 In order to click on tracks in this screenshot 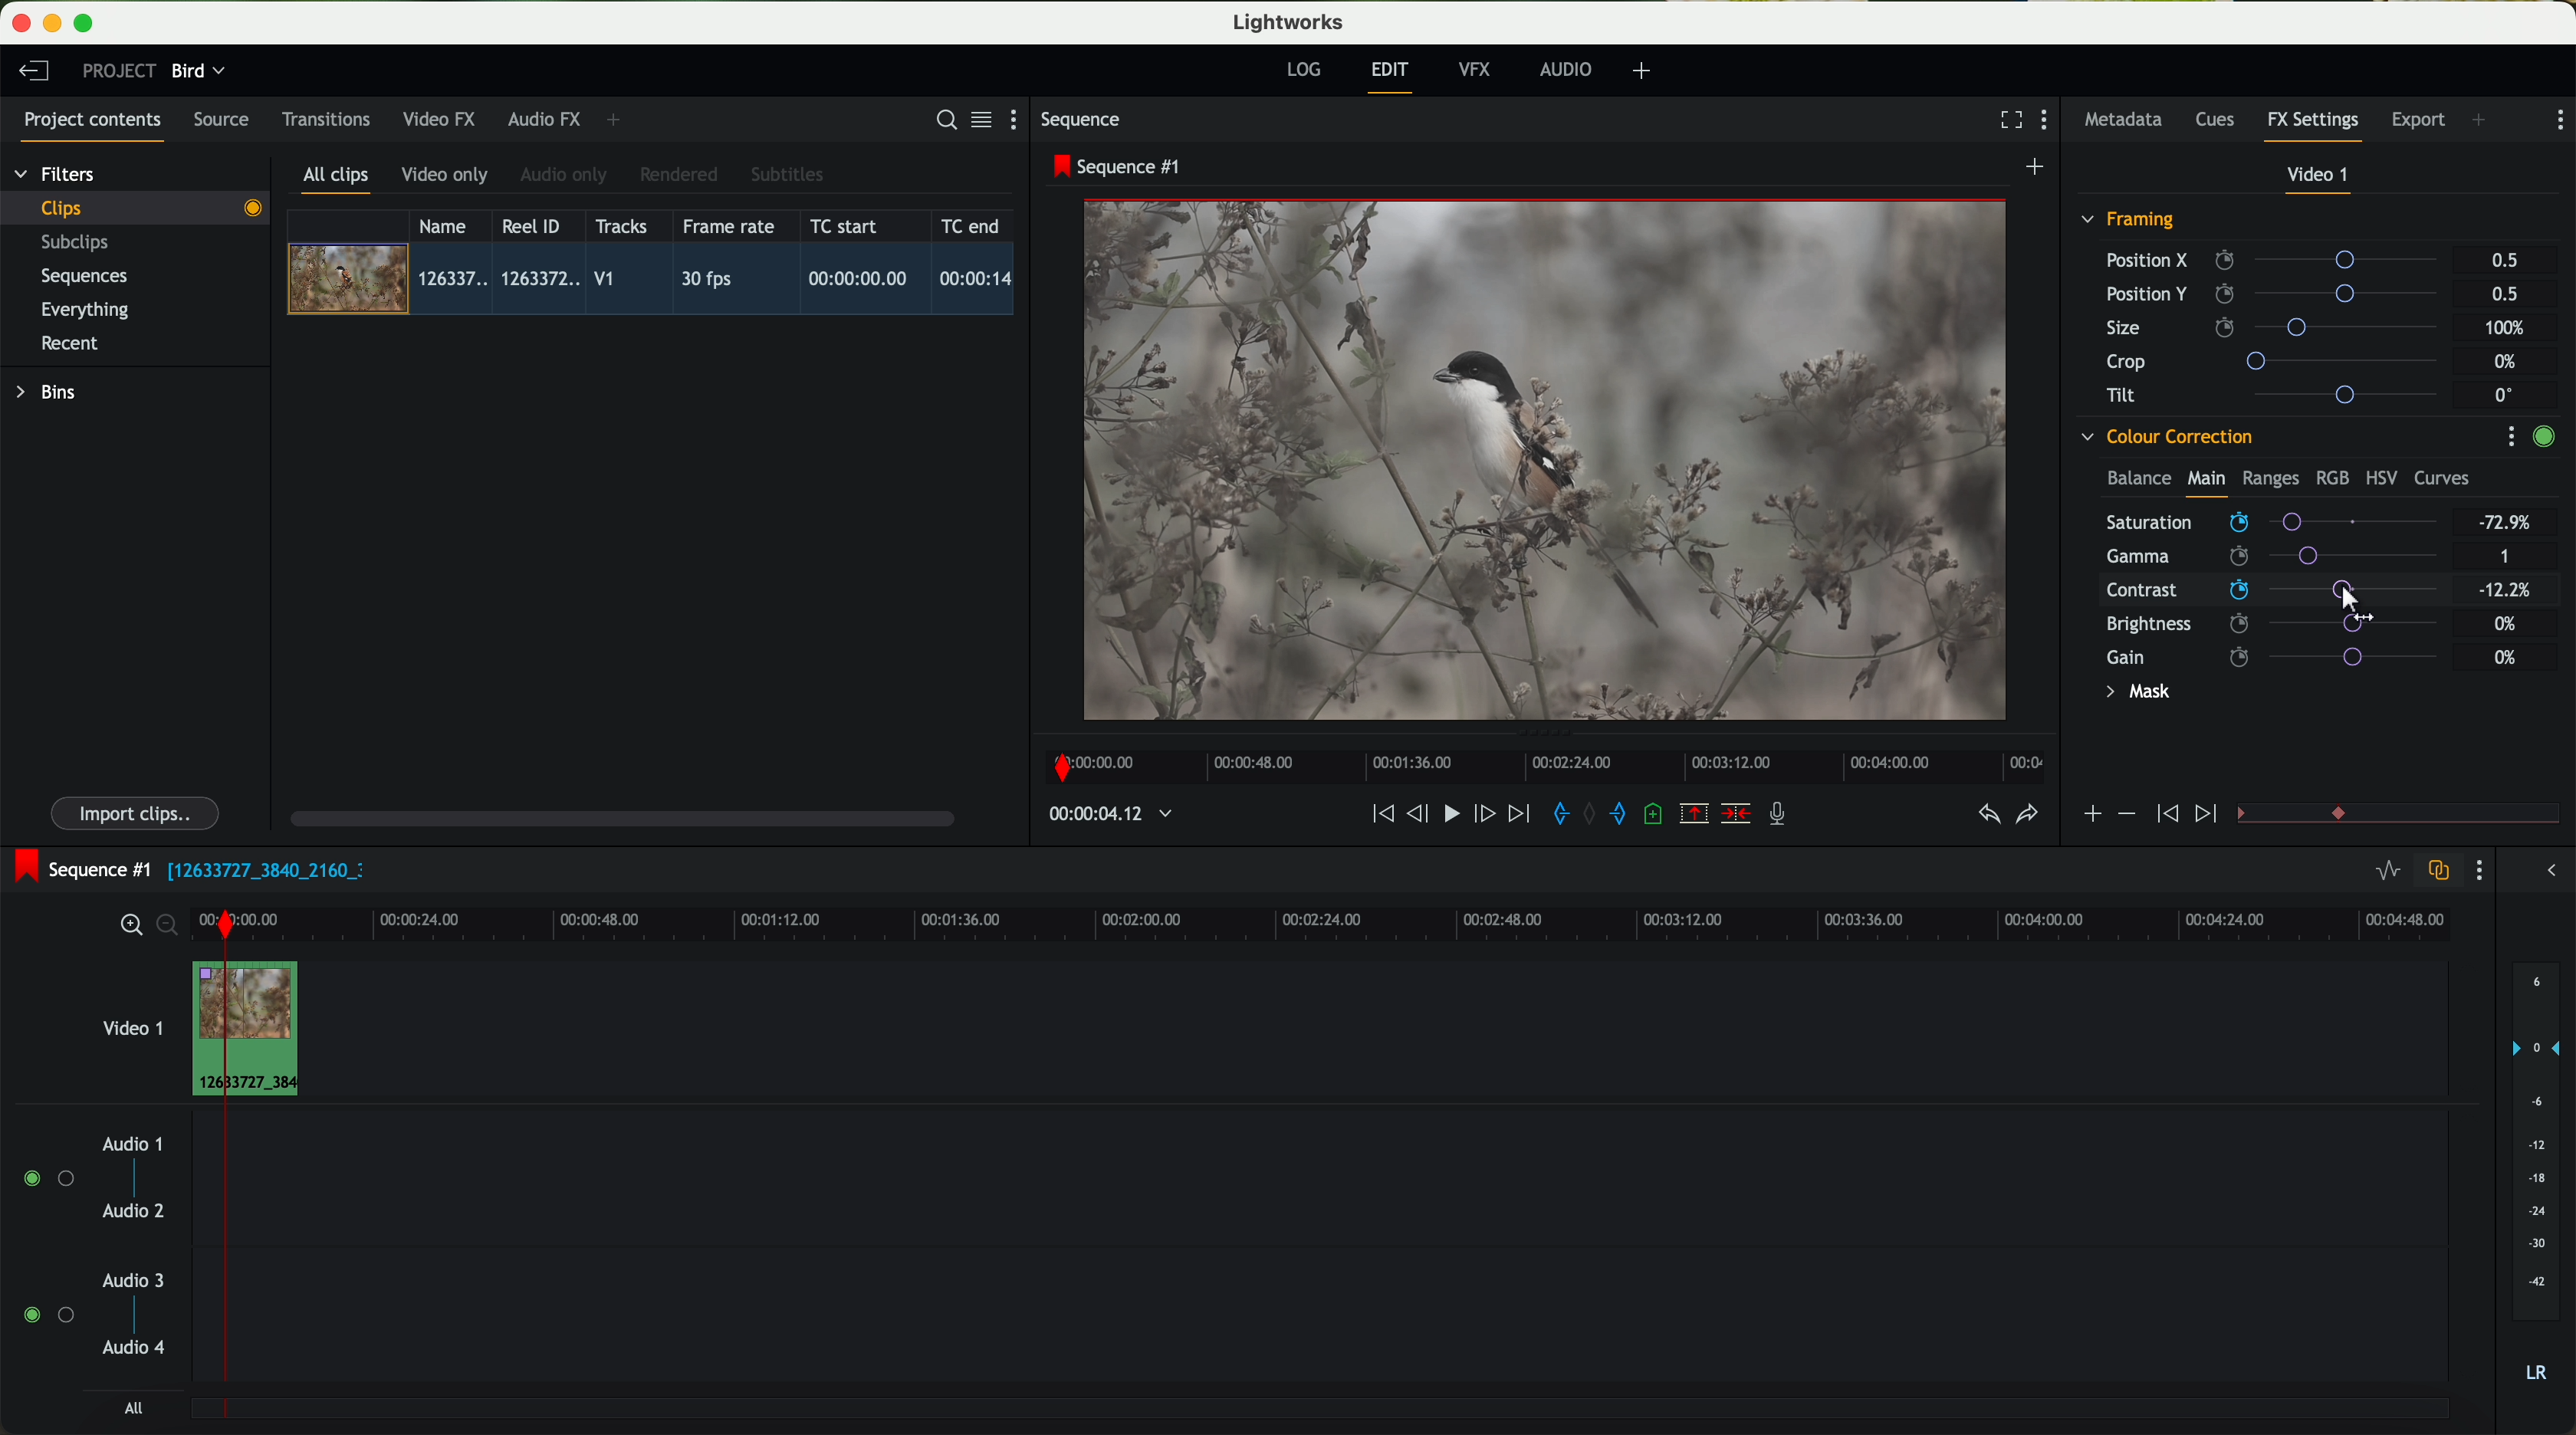, I will do `click(618, 227)`.